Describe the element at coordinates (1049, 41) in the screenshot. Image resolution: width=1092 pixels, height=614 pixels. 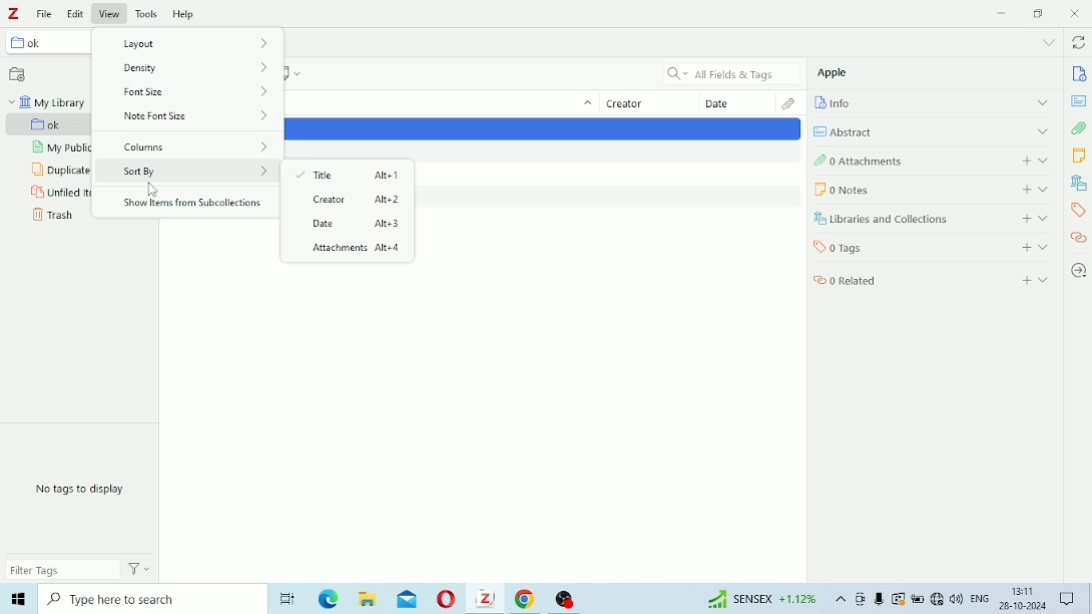
I see `more` at that location.